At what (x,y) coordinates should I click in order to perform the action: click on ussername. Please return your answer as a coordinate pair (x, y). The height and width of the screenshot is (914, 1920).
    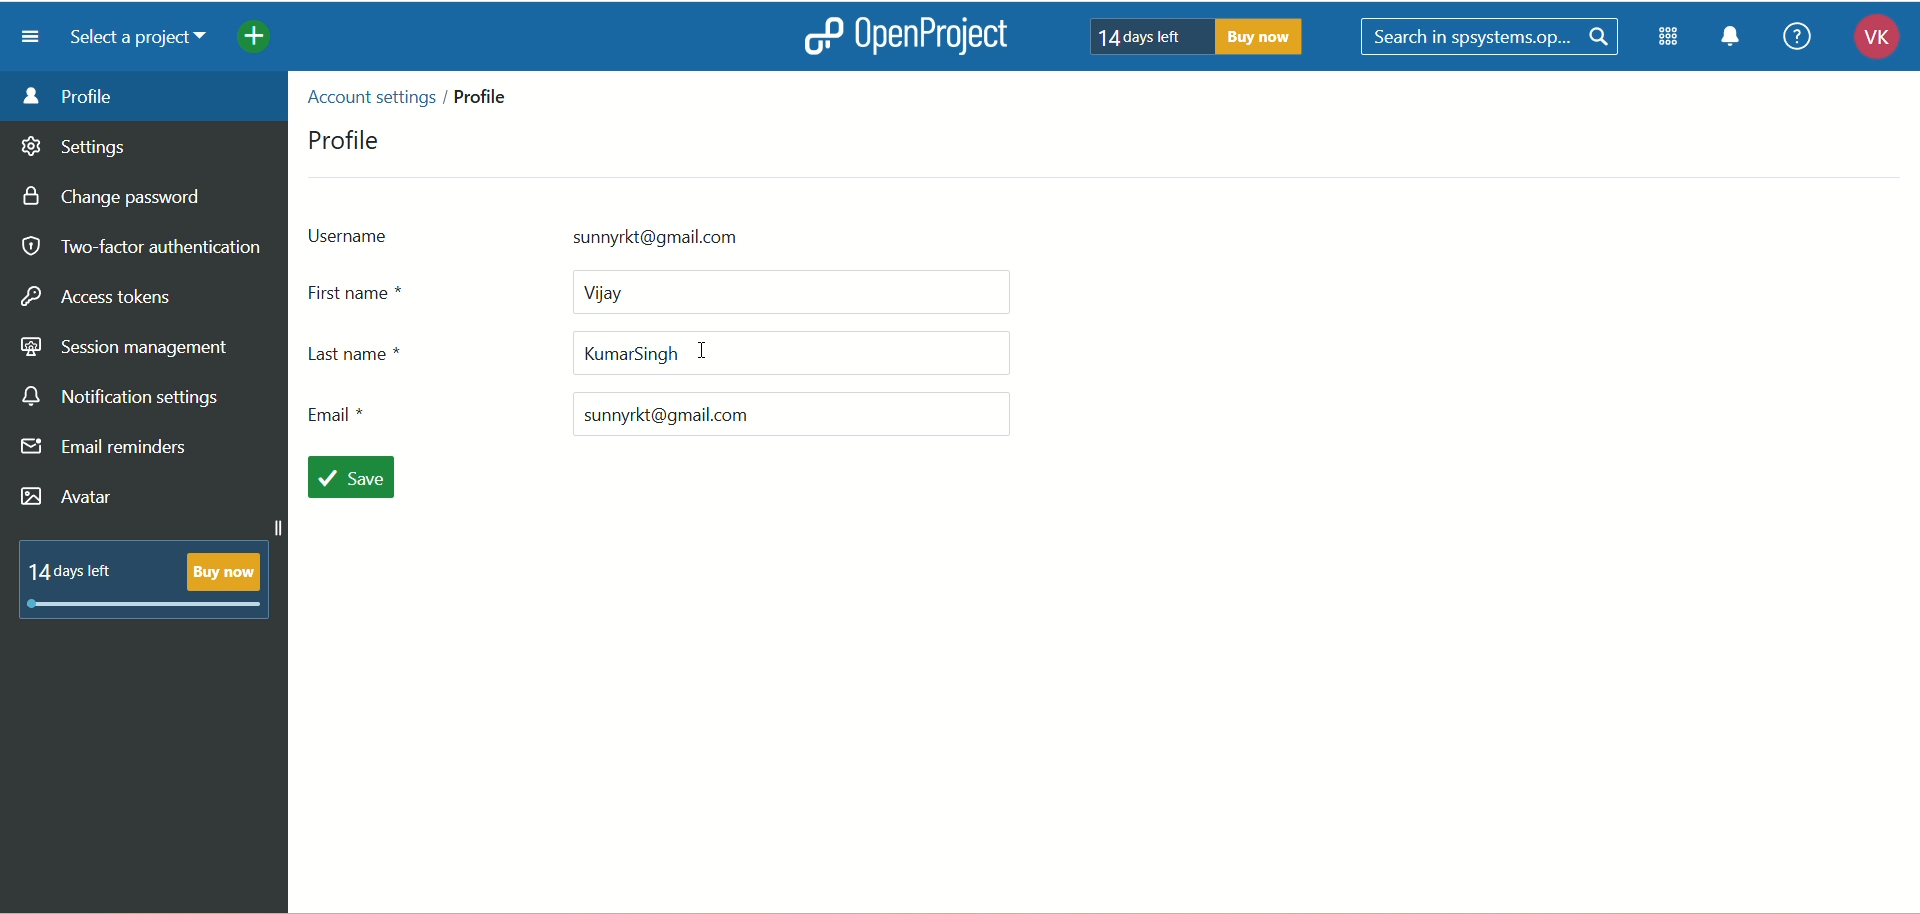
    Looking at the image, I should click on (625, 234).